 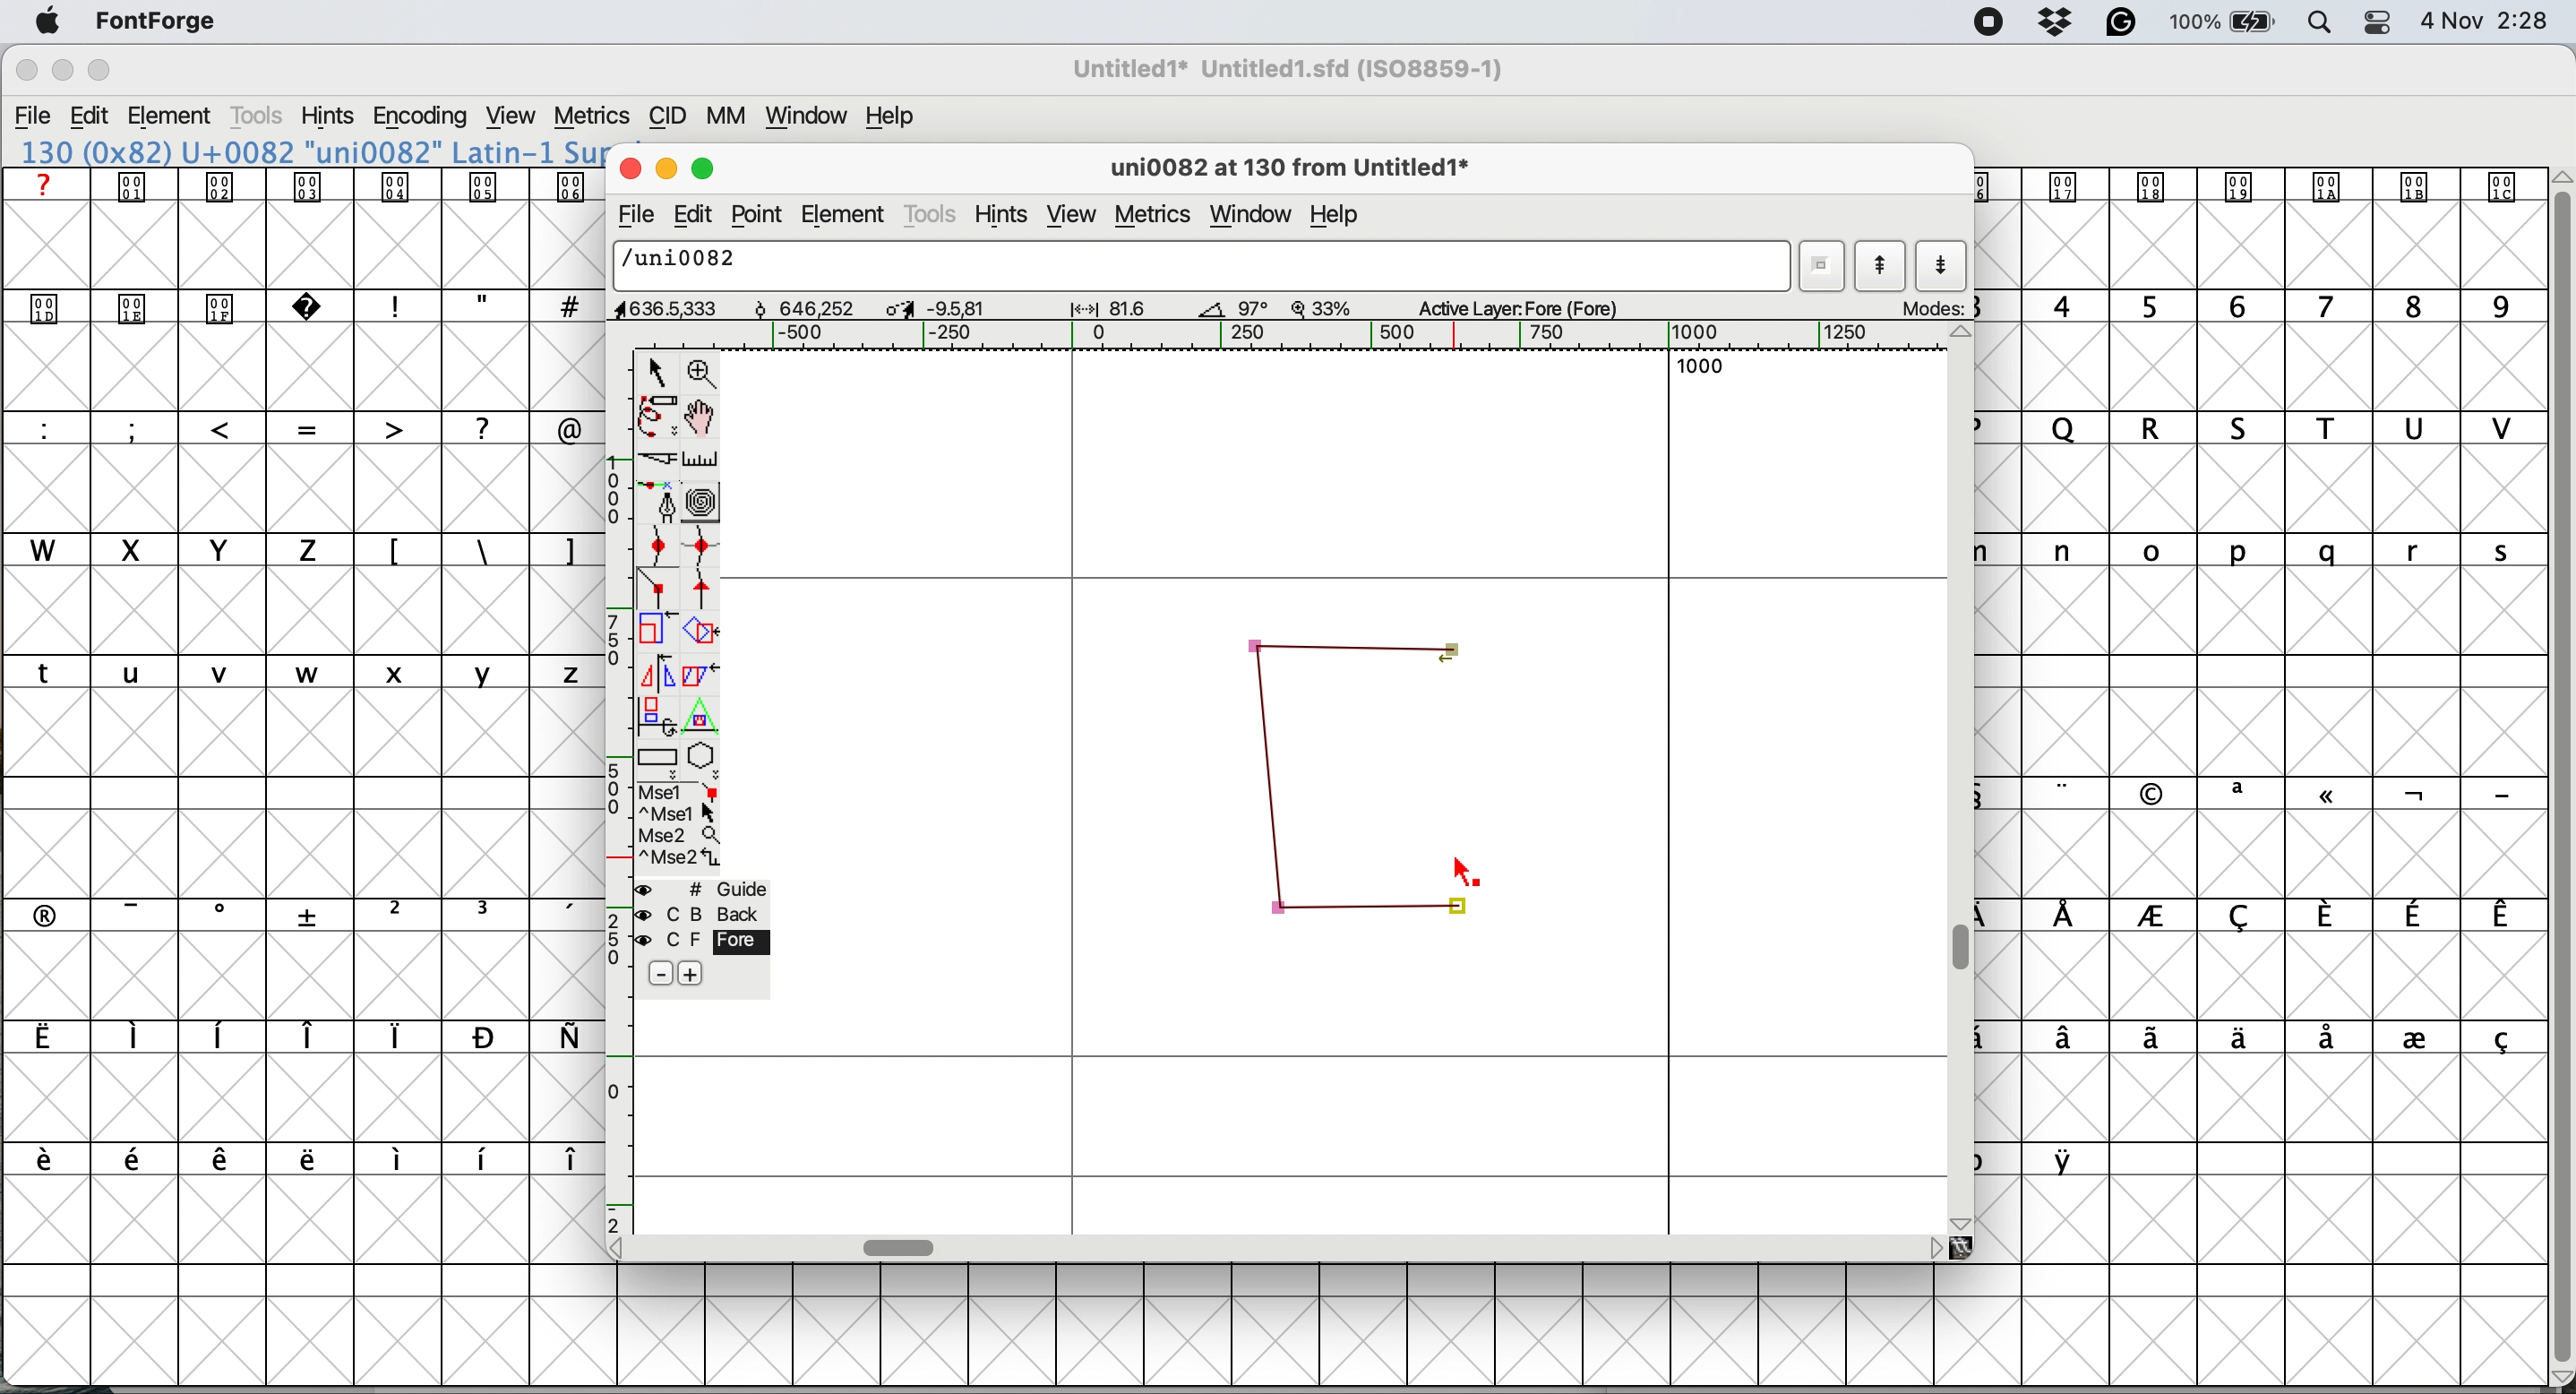 I want to click on fontforge, so click(x=158, y=20).